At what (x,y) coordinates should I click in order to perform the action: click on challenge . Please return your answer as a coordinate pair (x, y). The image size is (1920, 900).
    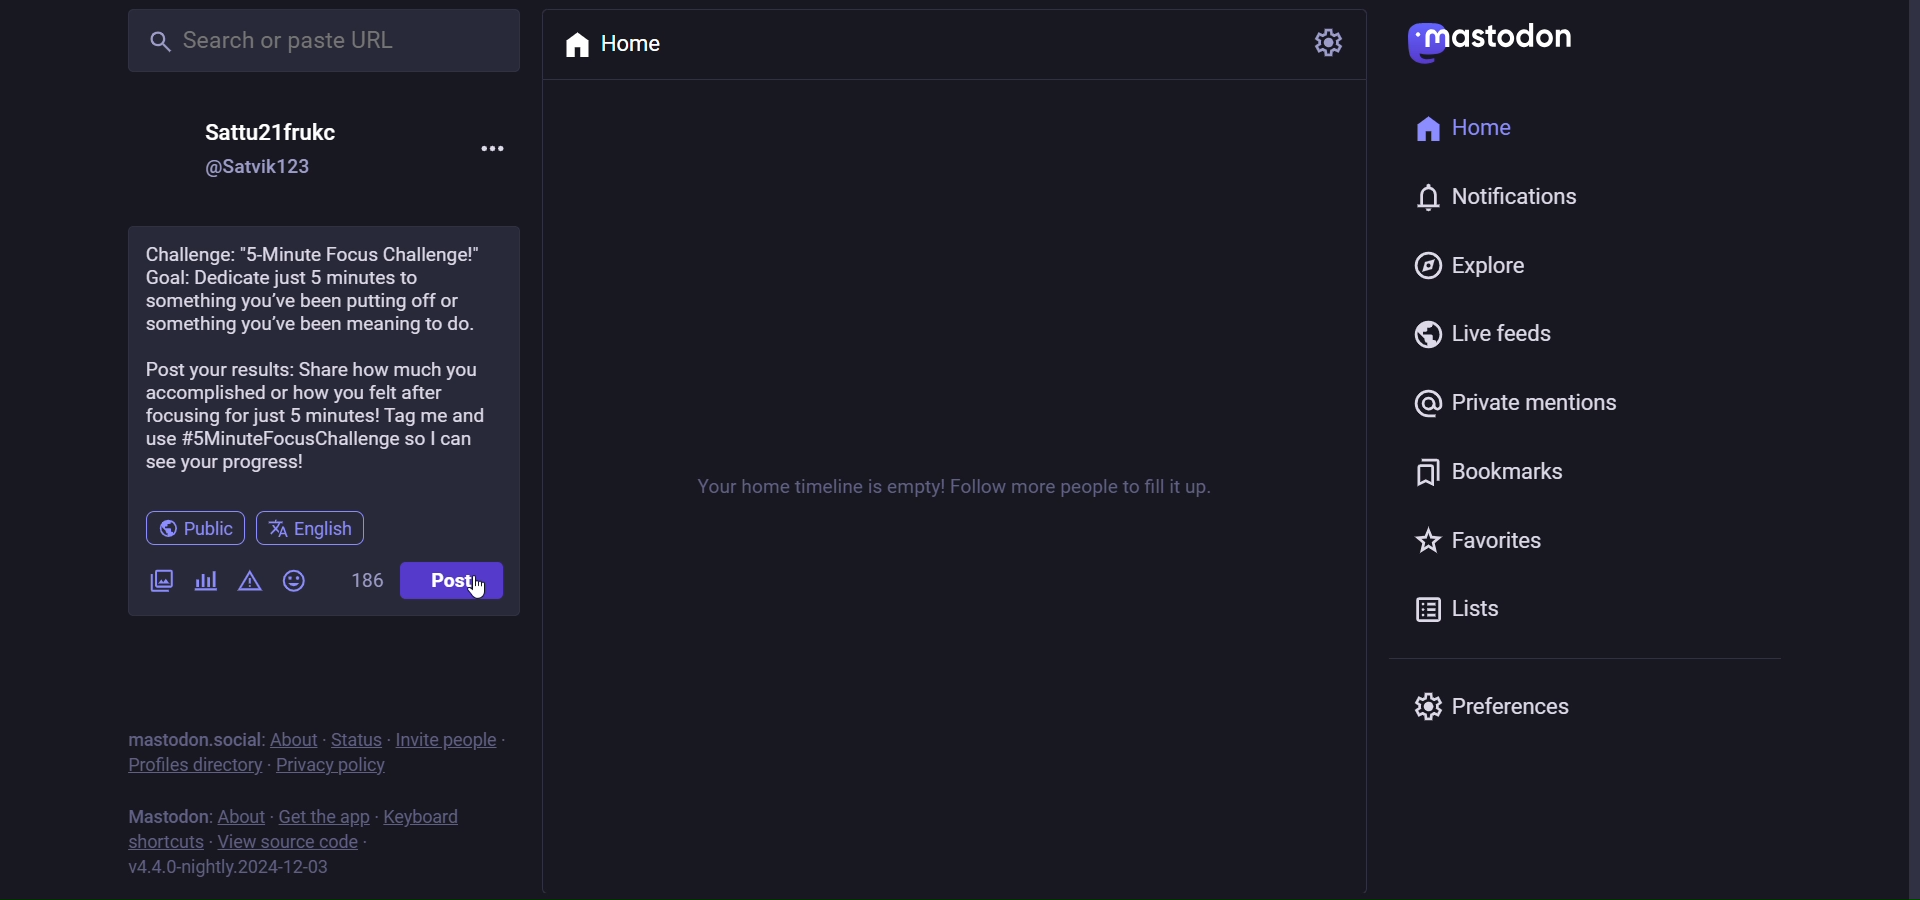
    Looking at the image, I should click on (323, 358).